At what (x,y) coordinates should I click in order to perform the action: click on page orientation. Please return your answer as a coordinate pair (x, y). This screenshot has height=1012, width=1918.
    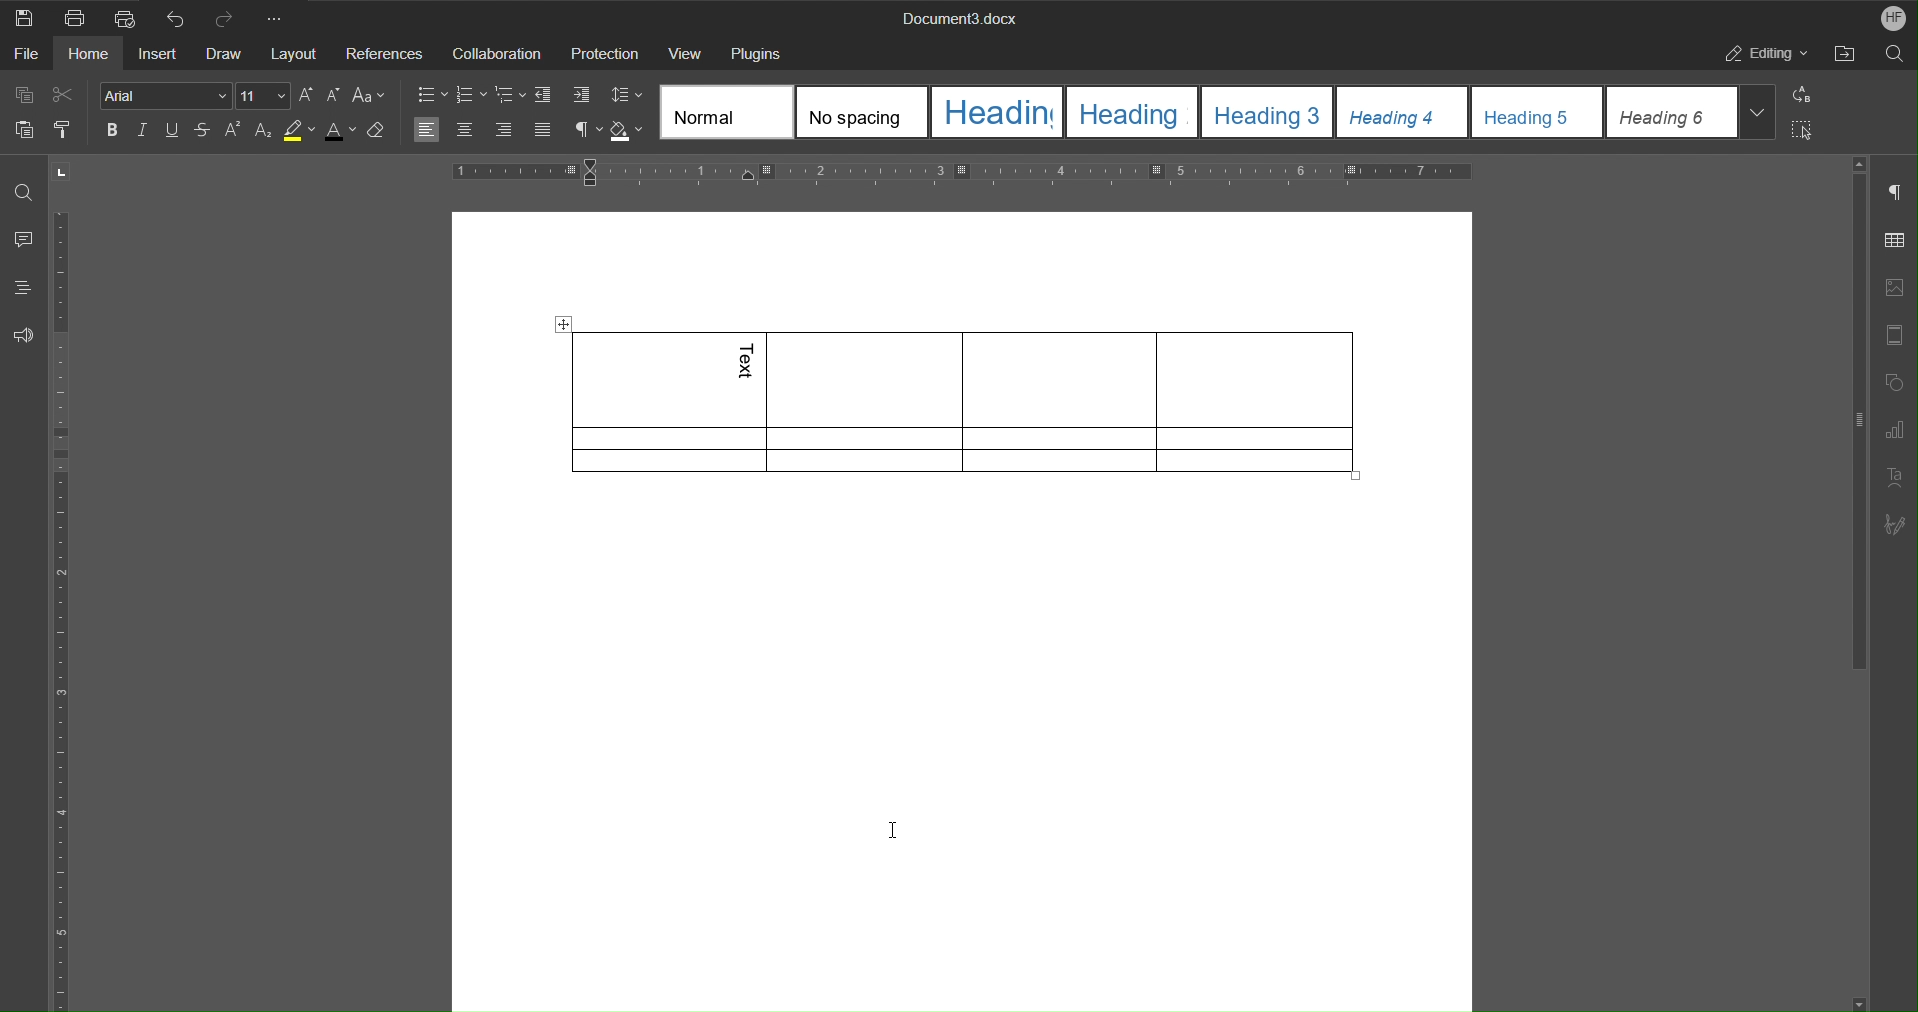
    Looking at the image, I should click on (61, 172).